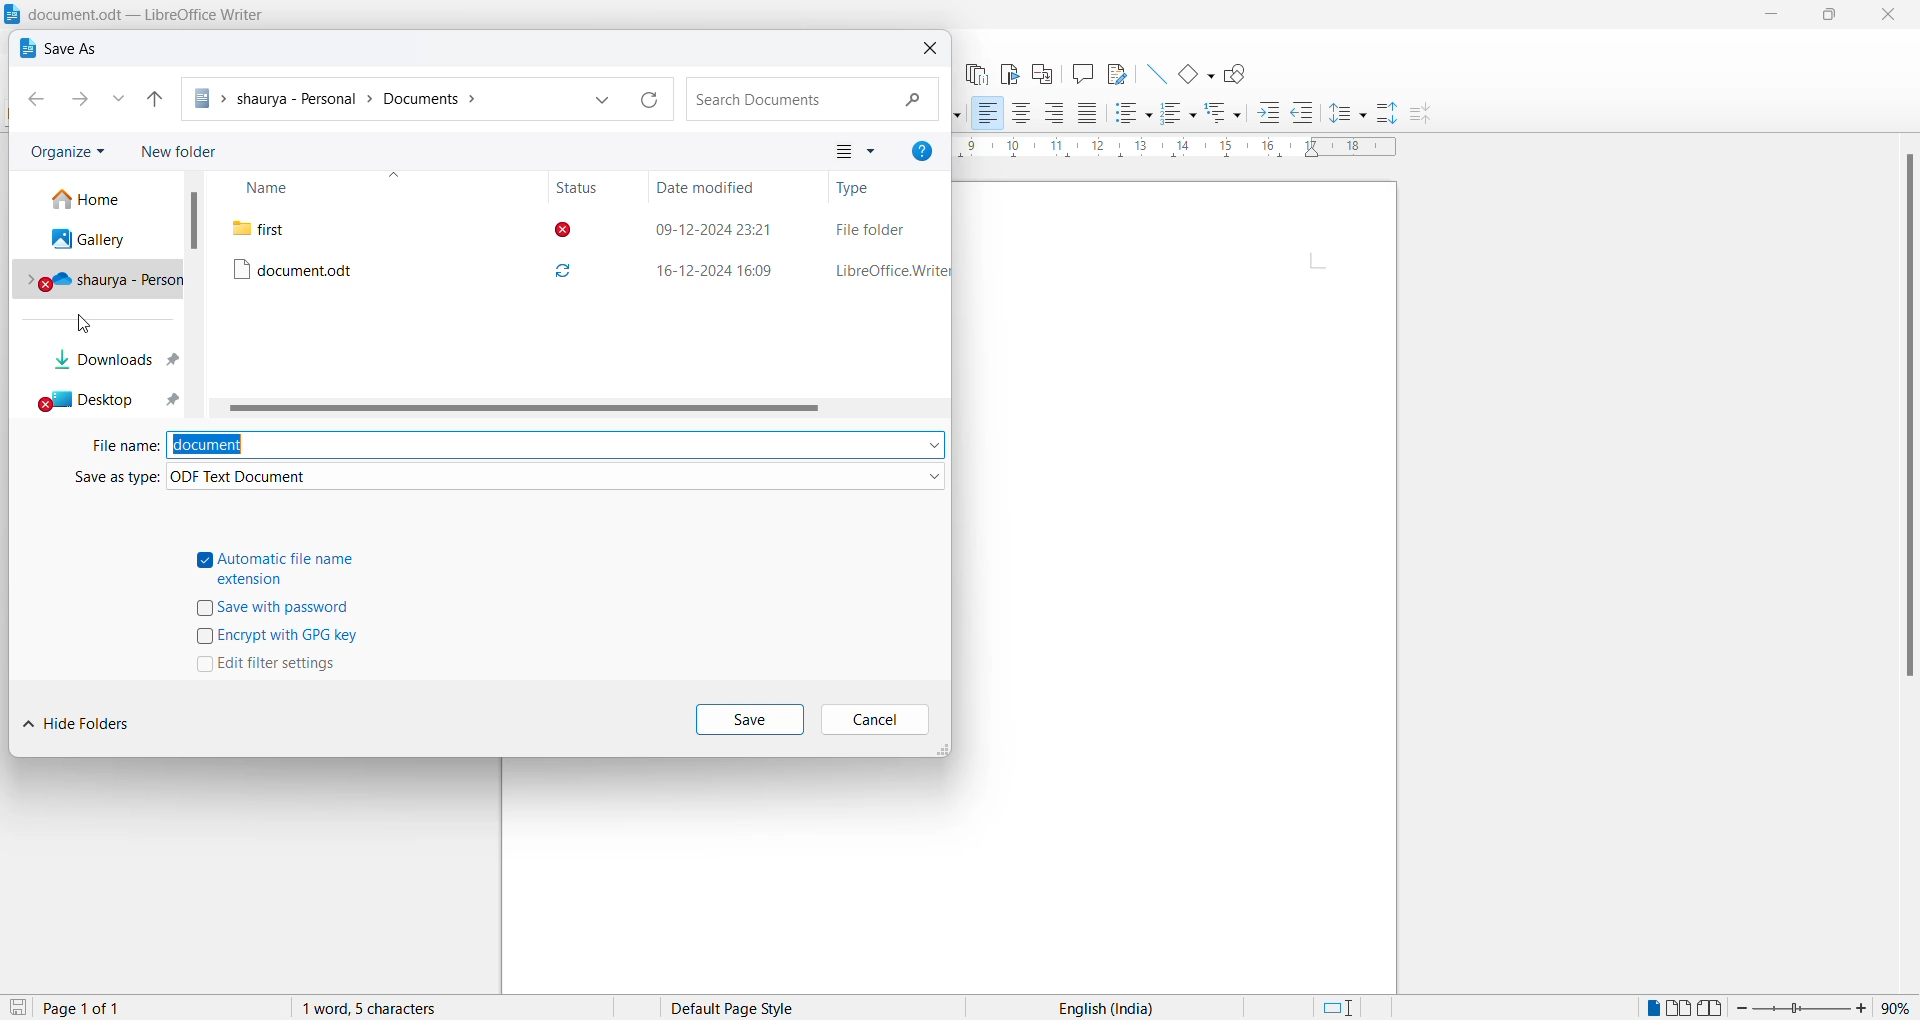  What do you see at coordinates (1101, 1007) in the screenshot?
I see `Text language` at bounding box center [1101, 1007].